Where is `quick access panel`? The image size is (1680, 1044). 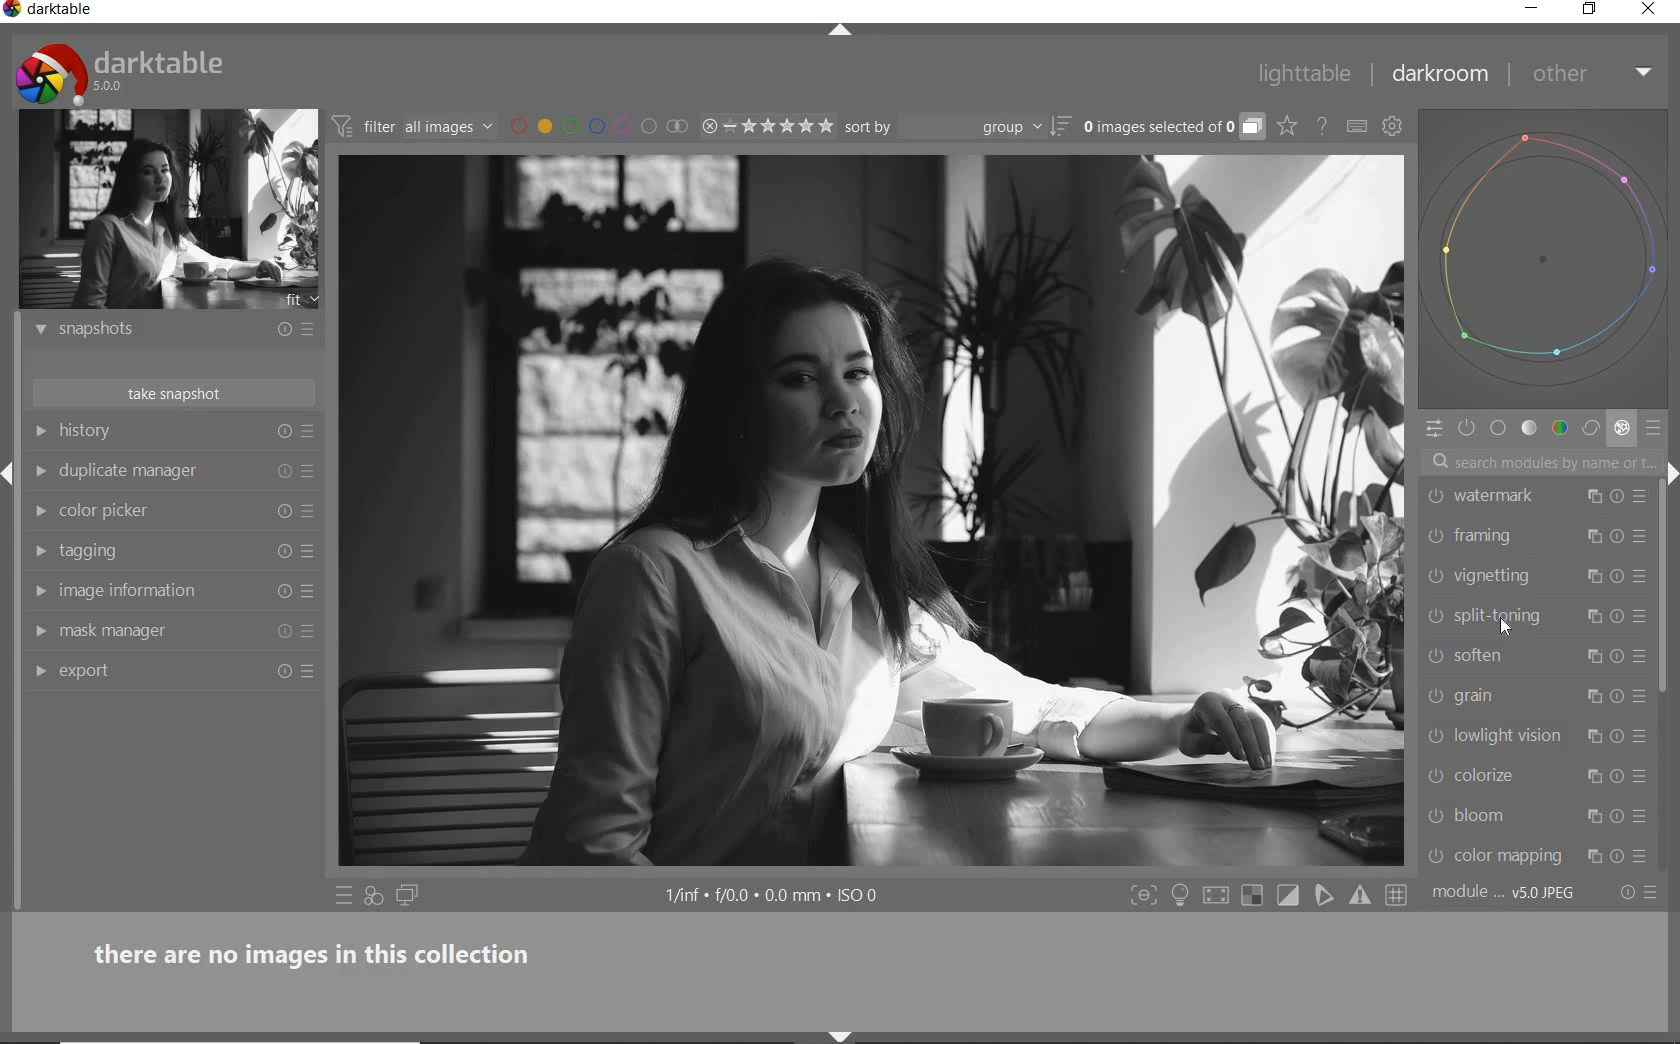
quick access panel is located at coordinates (1433, 428).